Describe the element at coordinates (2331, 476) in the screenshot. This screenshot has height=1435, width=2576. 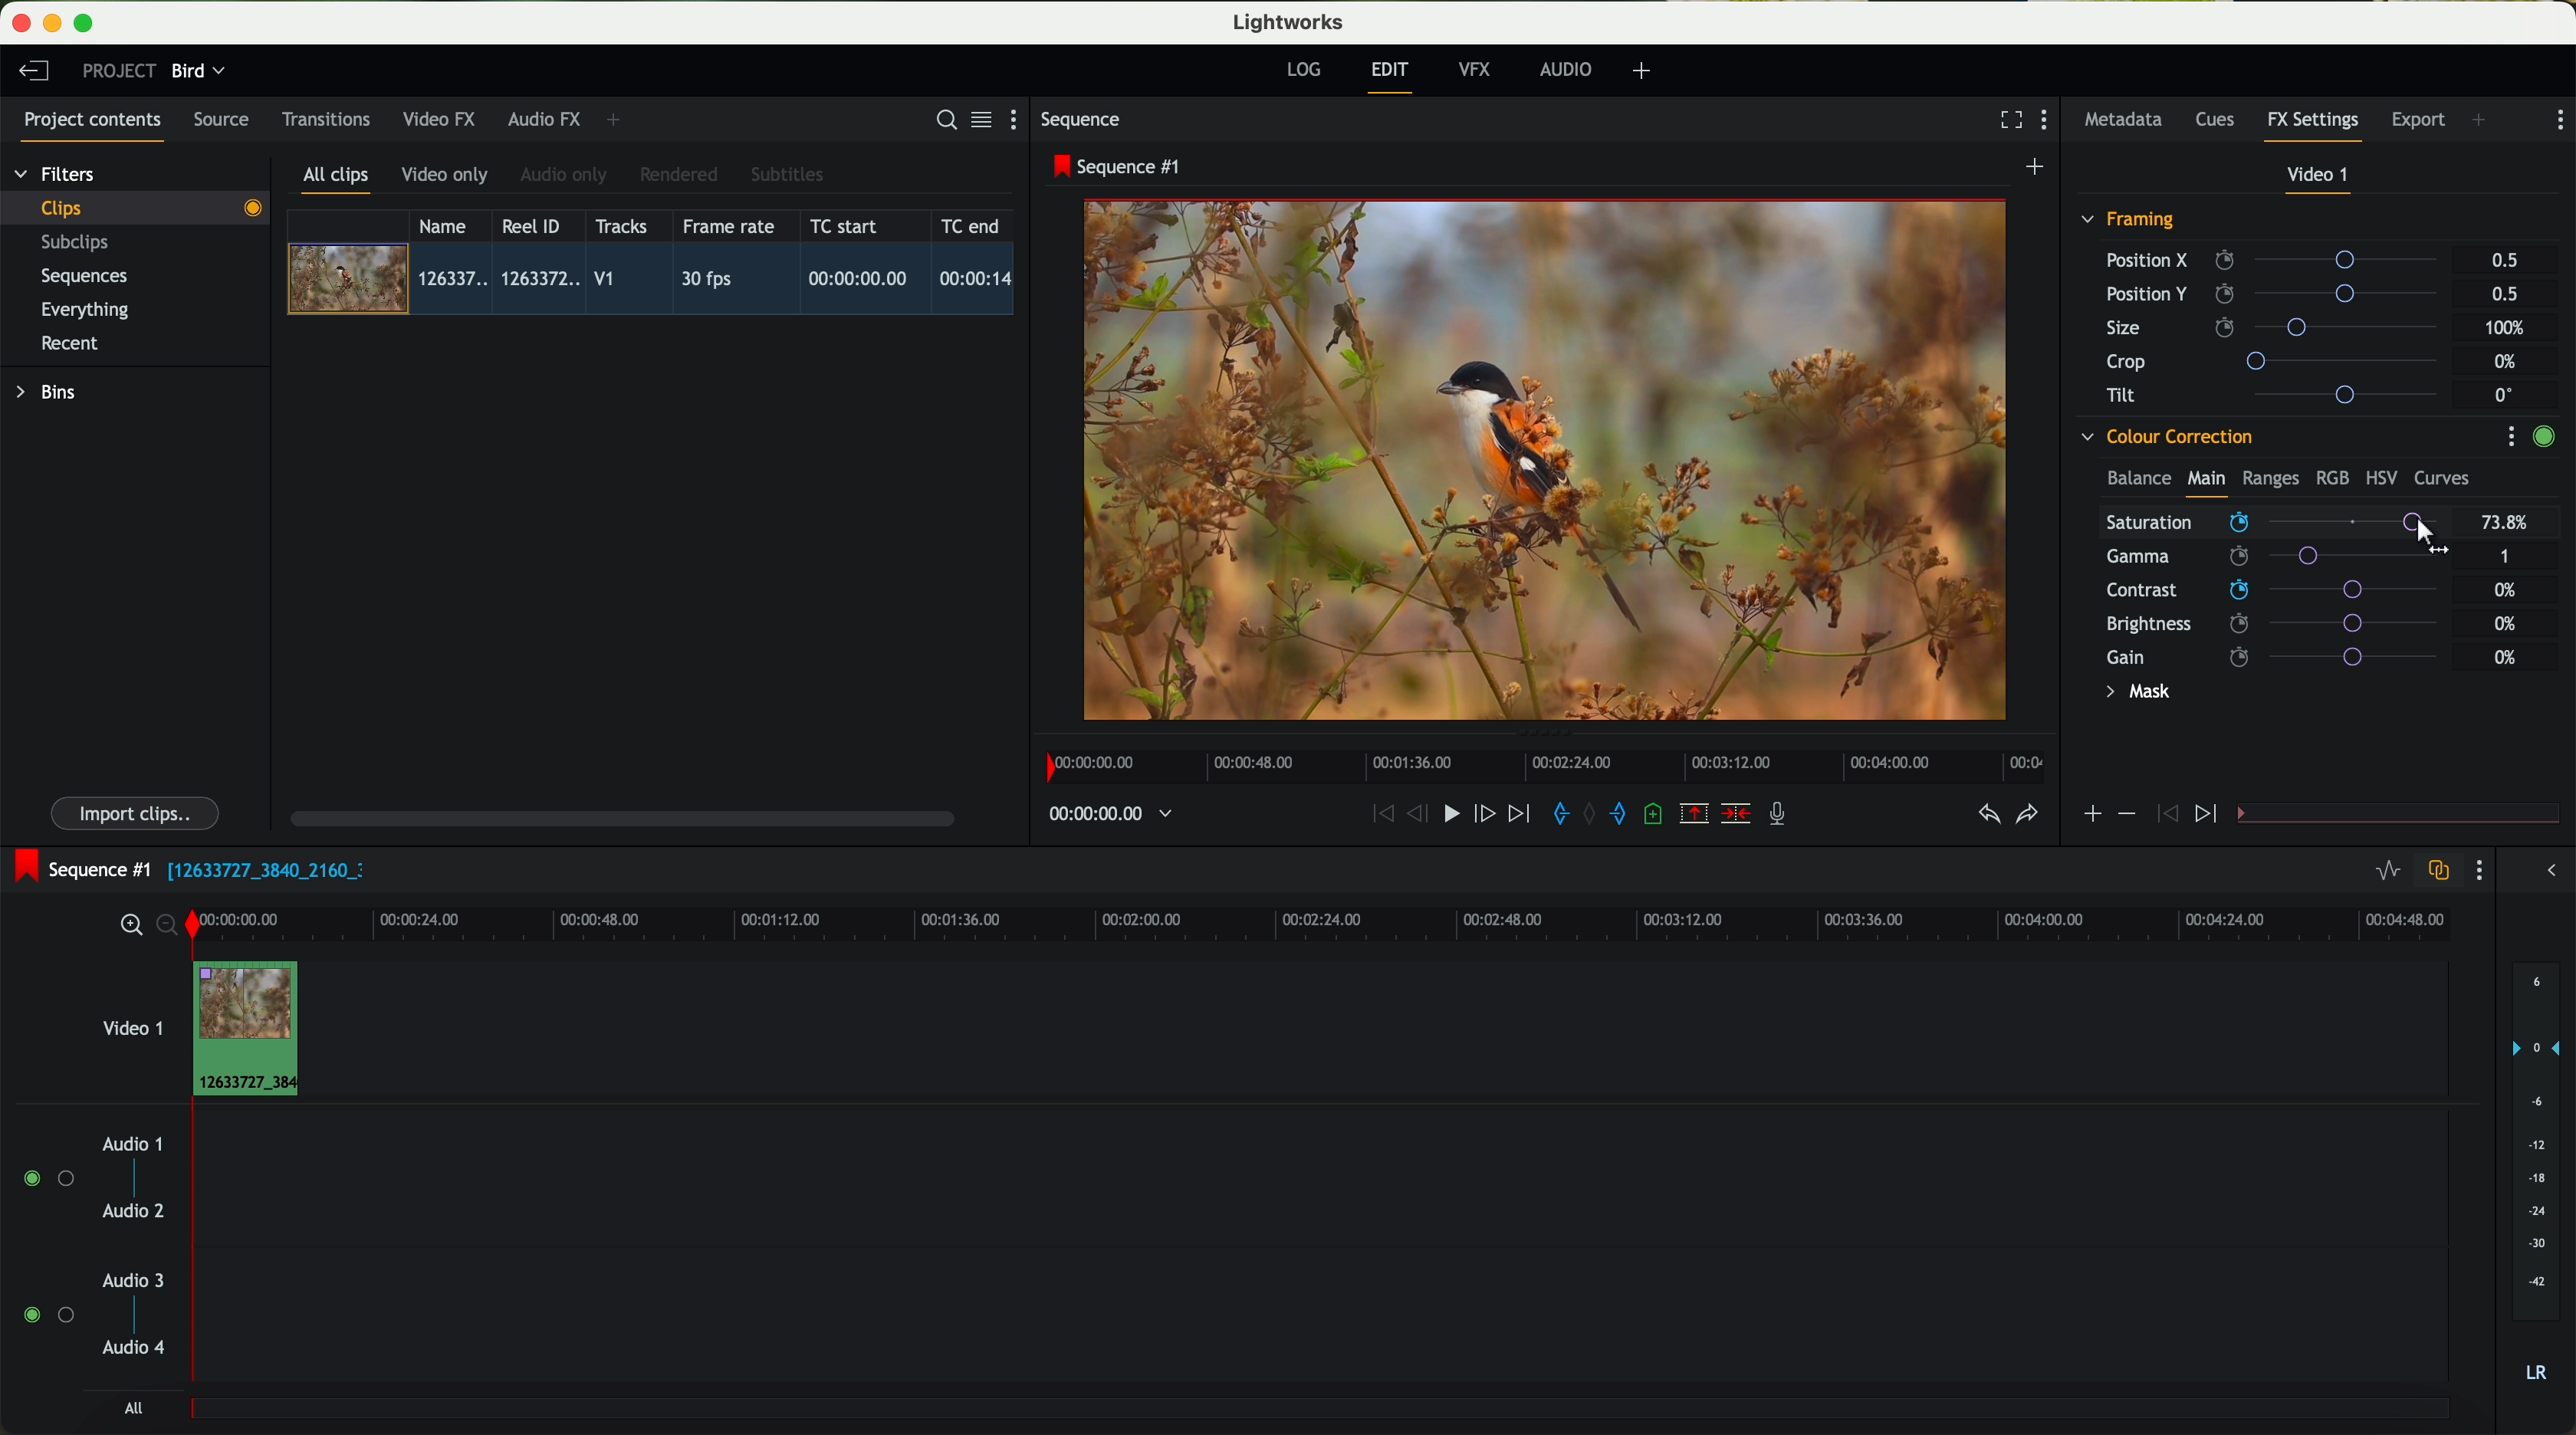
I see `RGB` at that location.